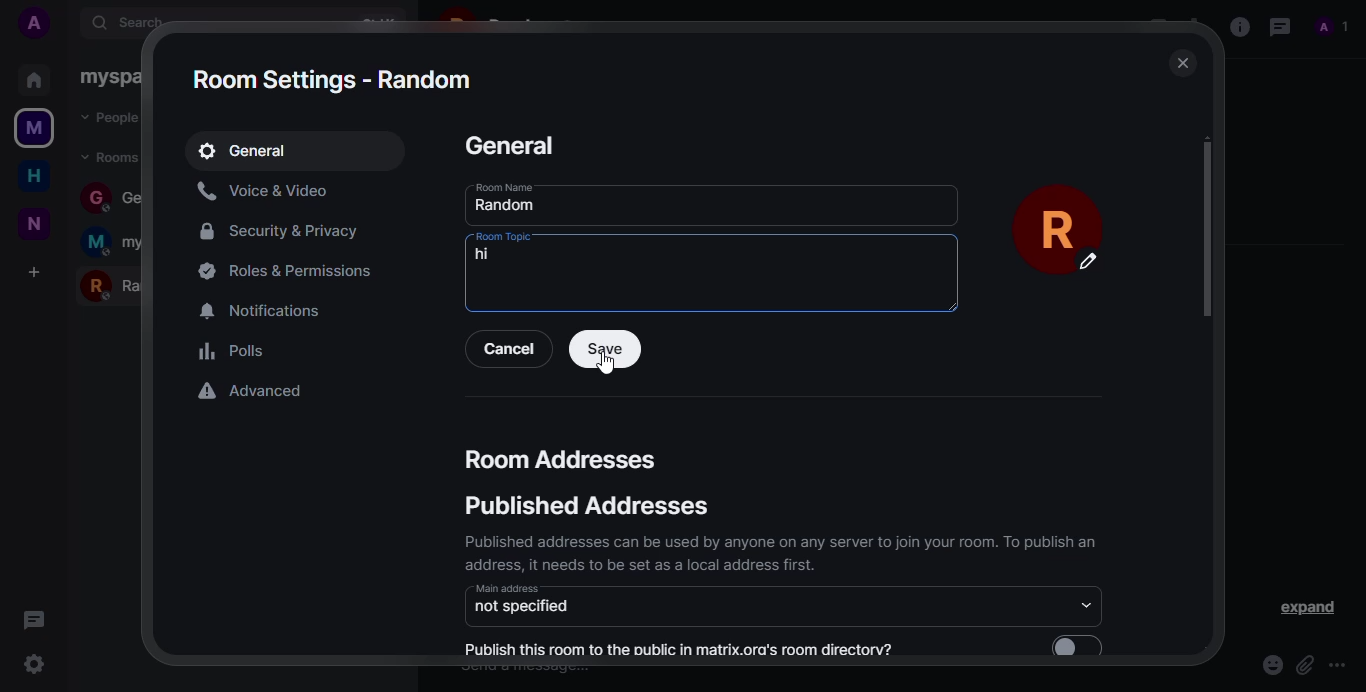 The image size is (1366, 692). What do you see at coordinates (268, 190) in the screenshot?
I see `voice&video` at bounding box center [268, 190].